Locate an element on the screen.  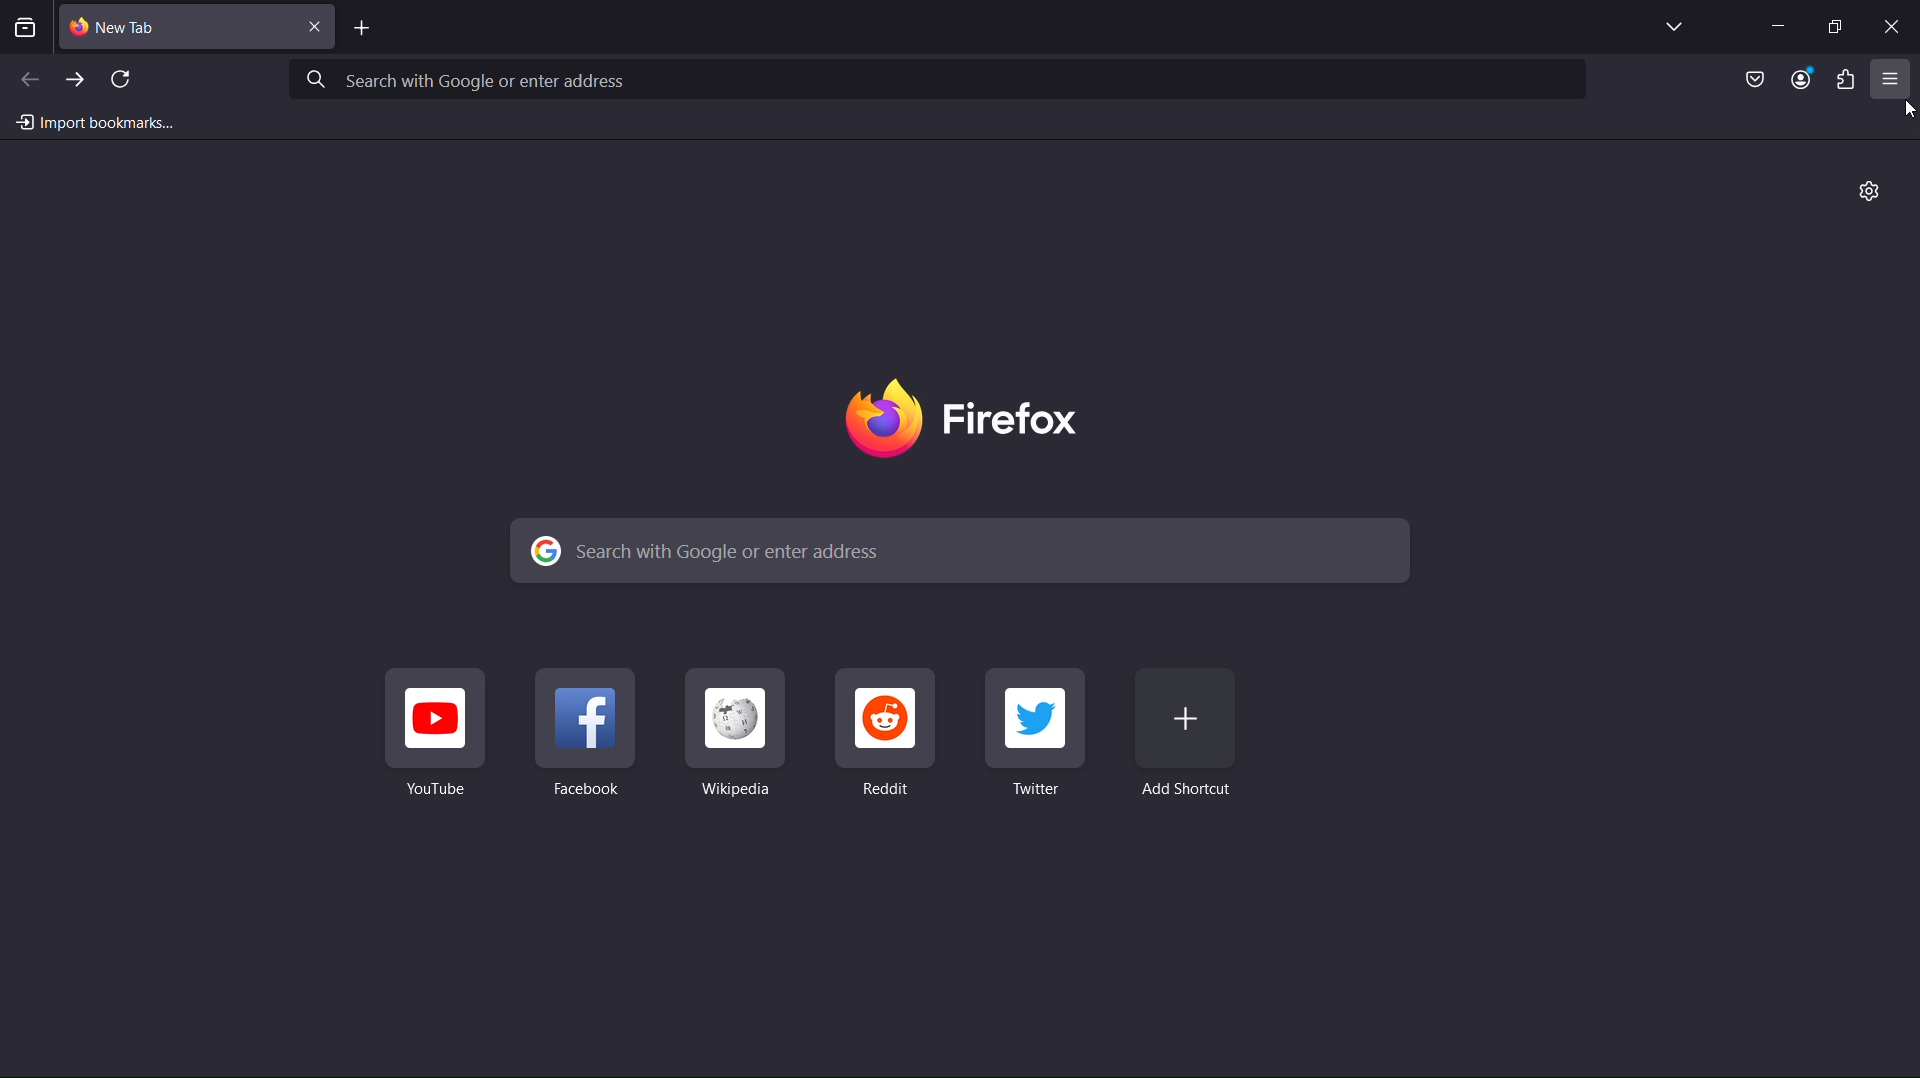
Firefox Logo is located at coordinates (983, 421).